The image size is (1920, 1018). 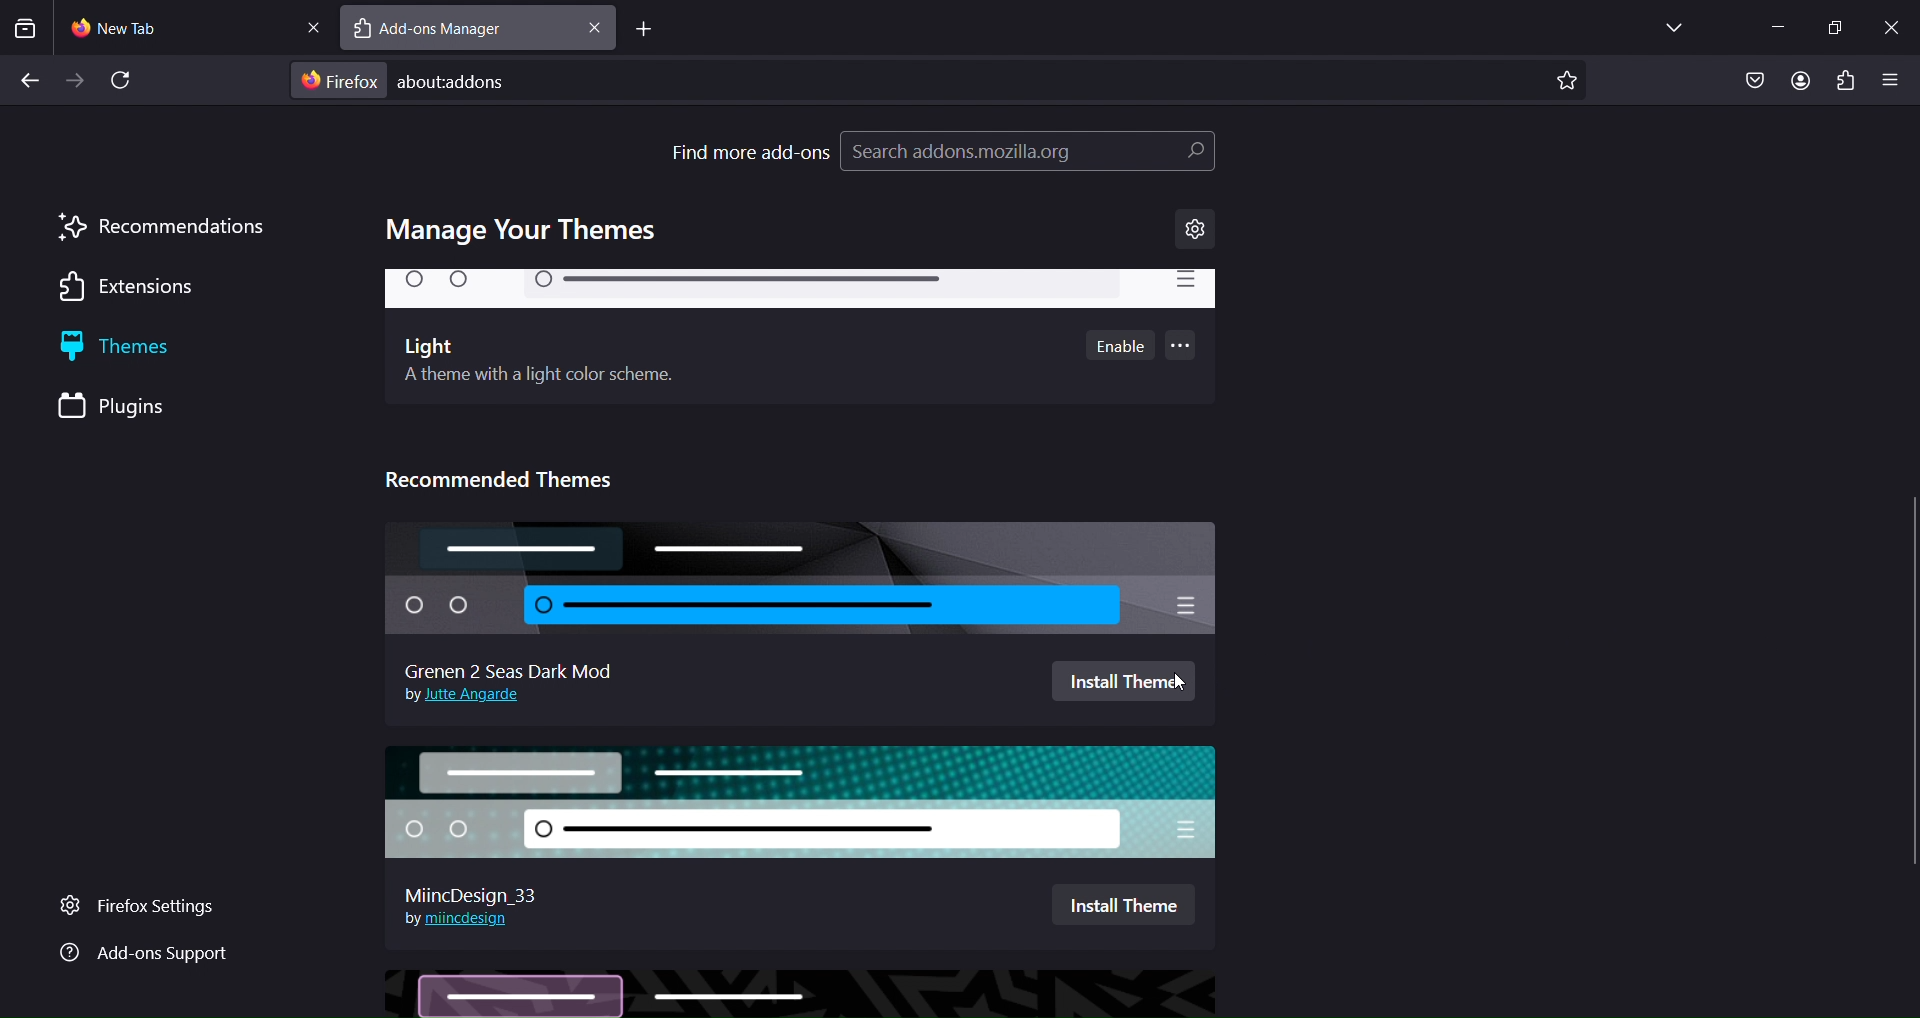 What do you see at coordinates (138, 28) in the screenshot?
I see `current tab` at bounding box center [138, 28].